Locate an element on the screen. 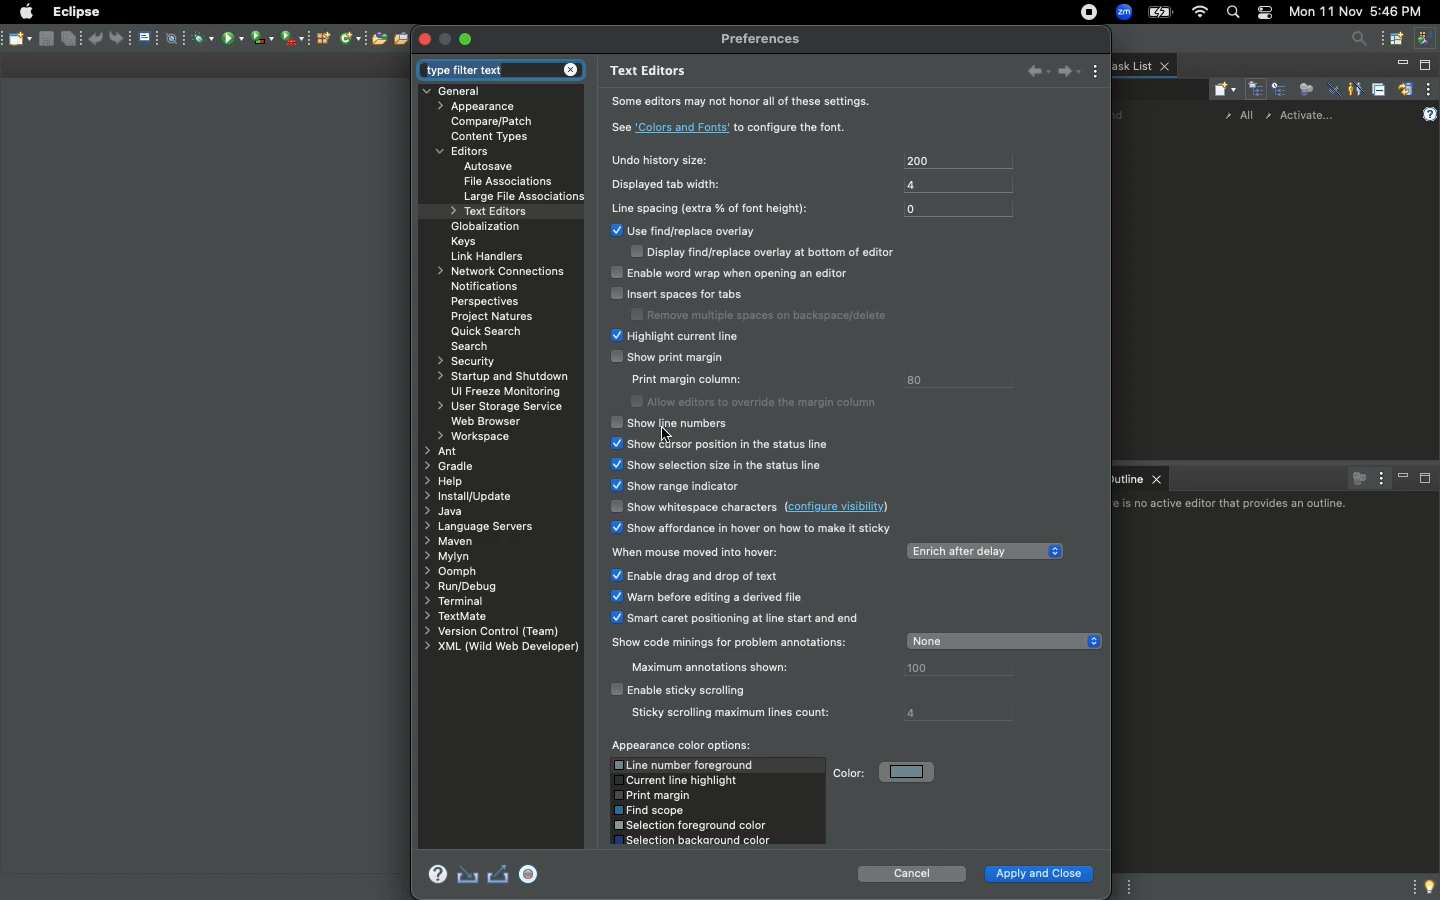 The image size is (1440, 900). Enable sticky scrolling is located at coordinates (741, 700).